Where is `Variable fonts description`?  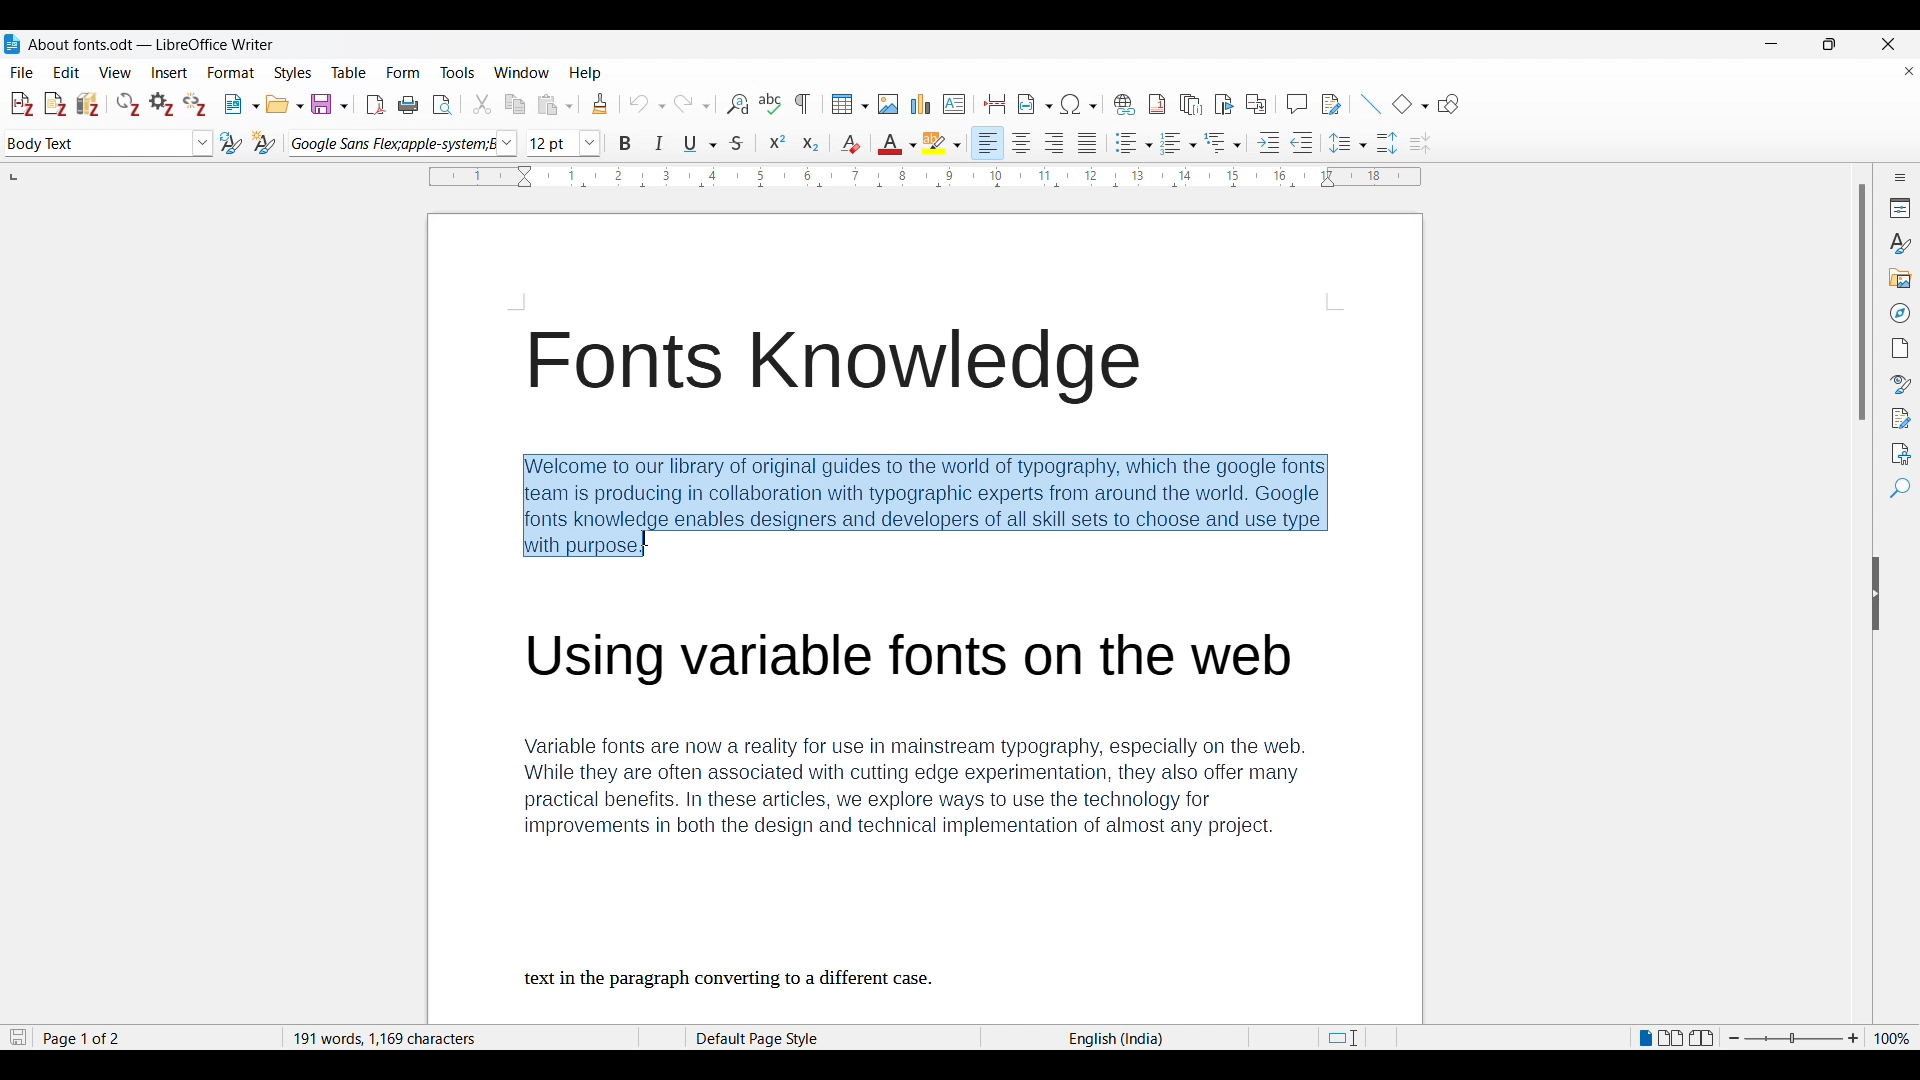 Variable fonts description is located at coordinates (929, 791).